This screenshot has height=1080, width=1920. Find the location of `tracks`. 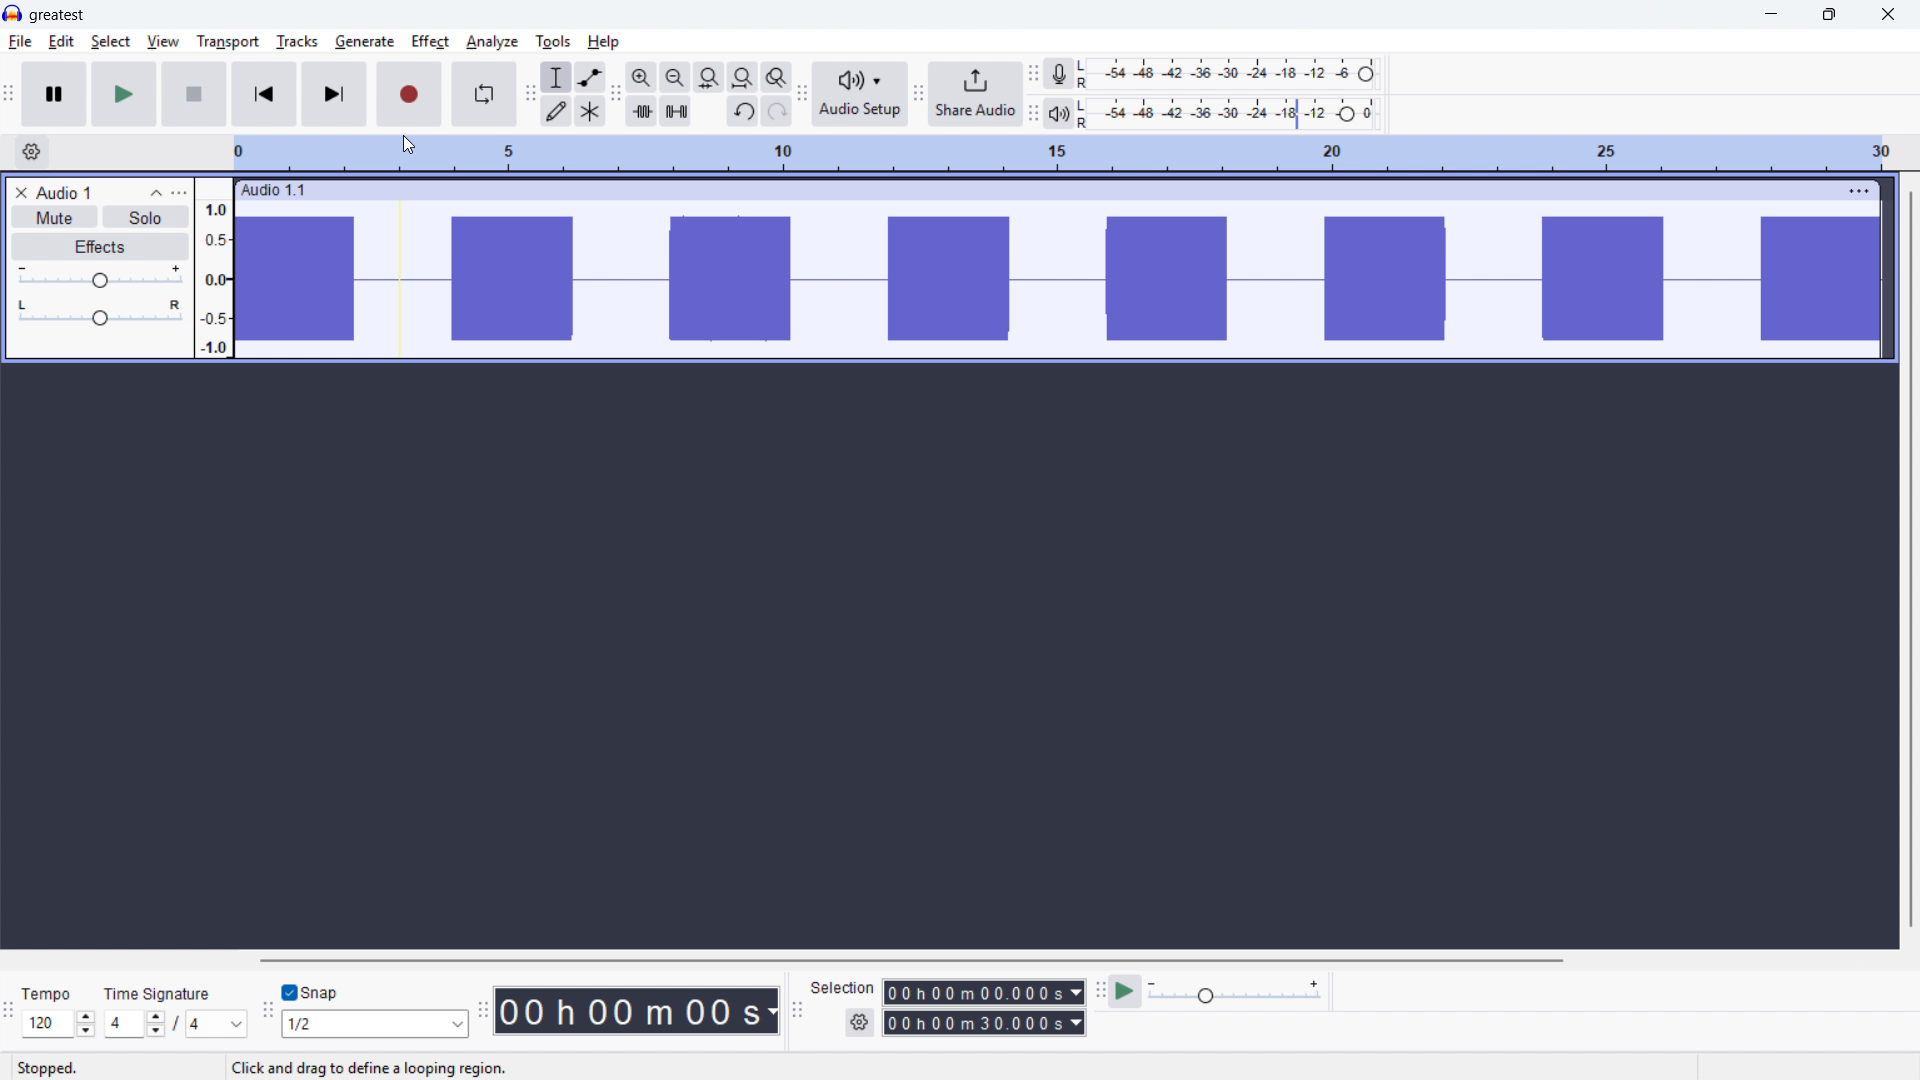

tracks is located at coordinates (296, 41).